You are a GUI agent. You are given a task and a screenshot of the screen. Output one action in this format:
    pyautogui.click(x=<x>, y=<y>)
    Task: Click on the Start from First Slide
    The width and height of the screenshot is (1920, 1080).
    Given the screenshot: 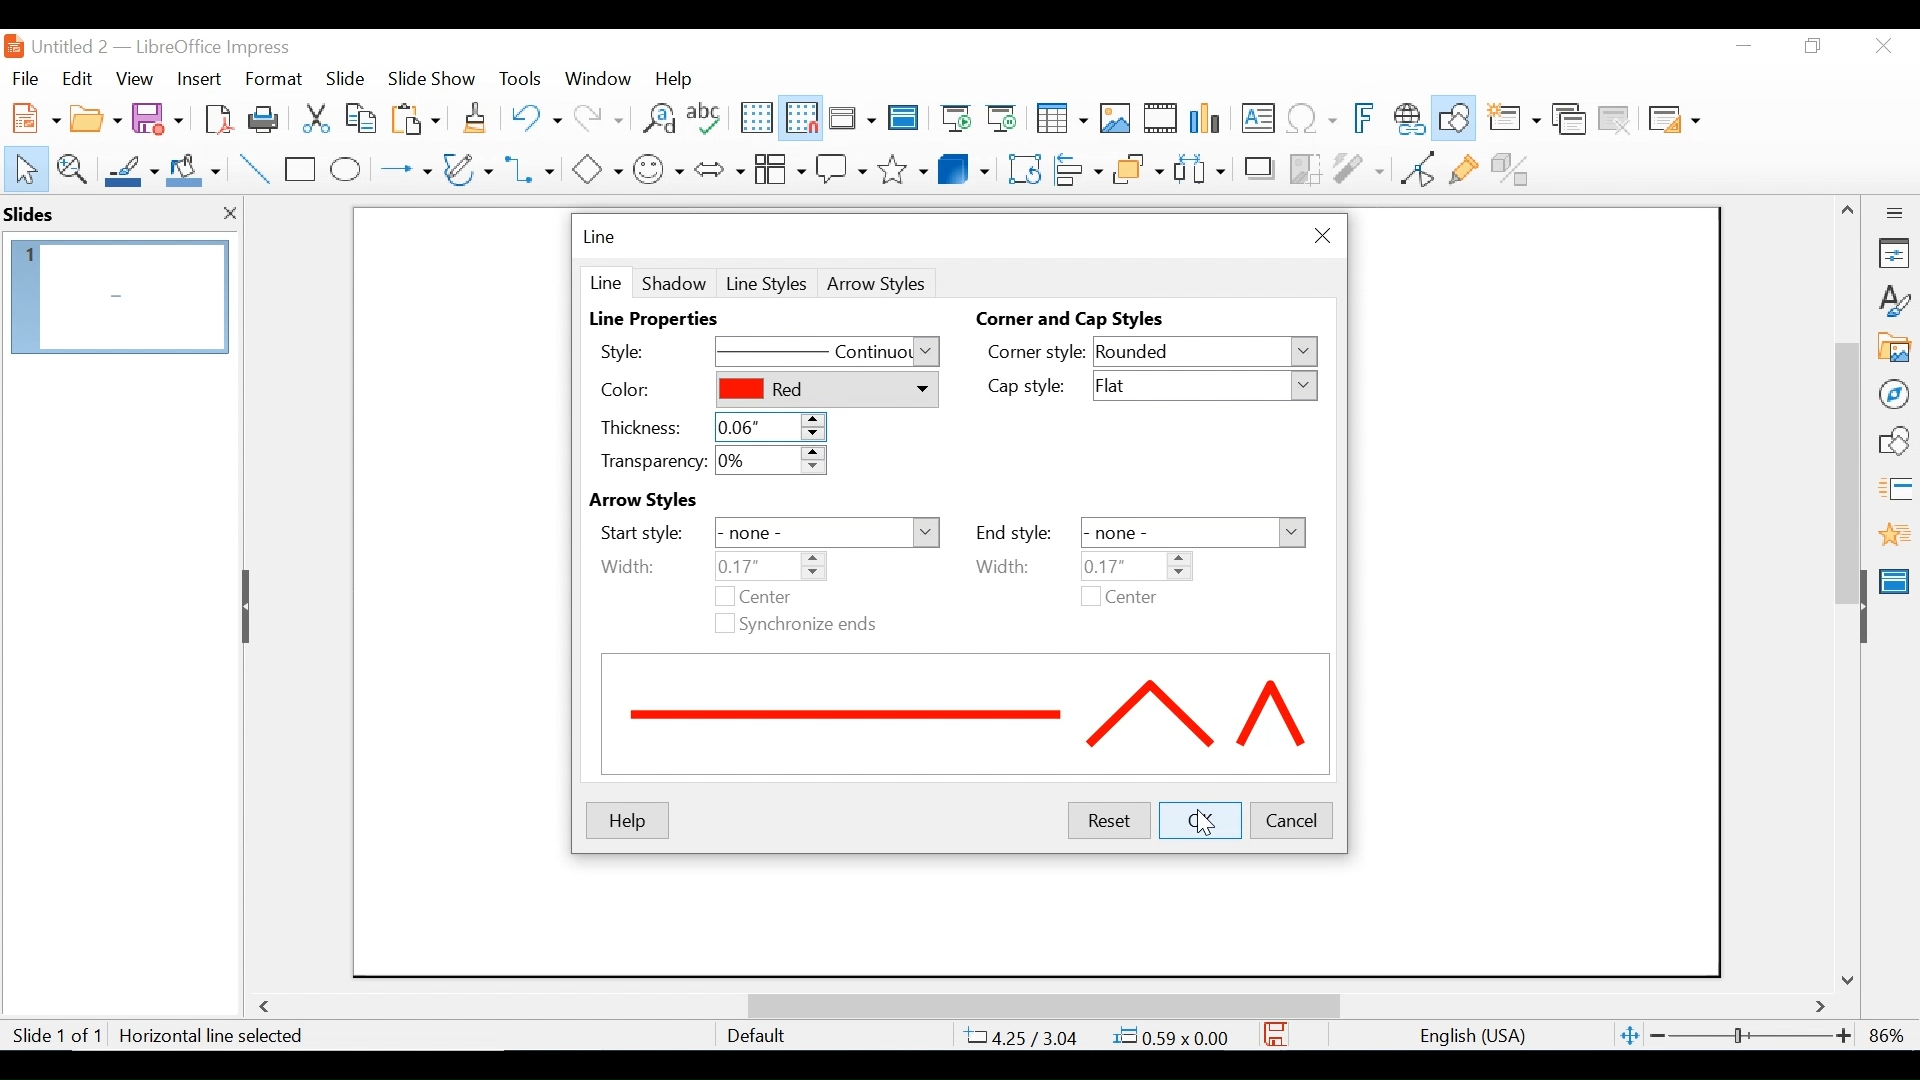 What is the action you would take?
    pyautogui.click(x=953, y=120)
    